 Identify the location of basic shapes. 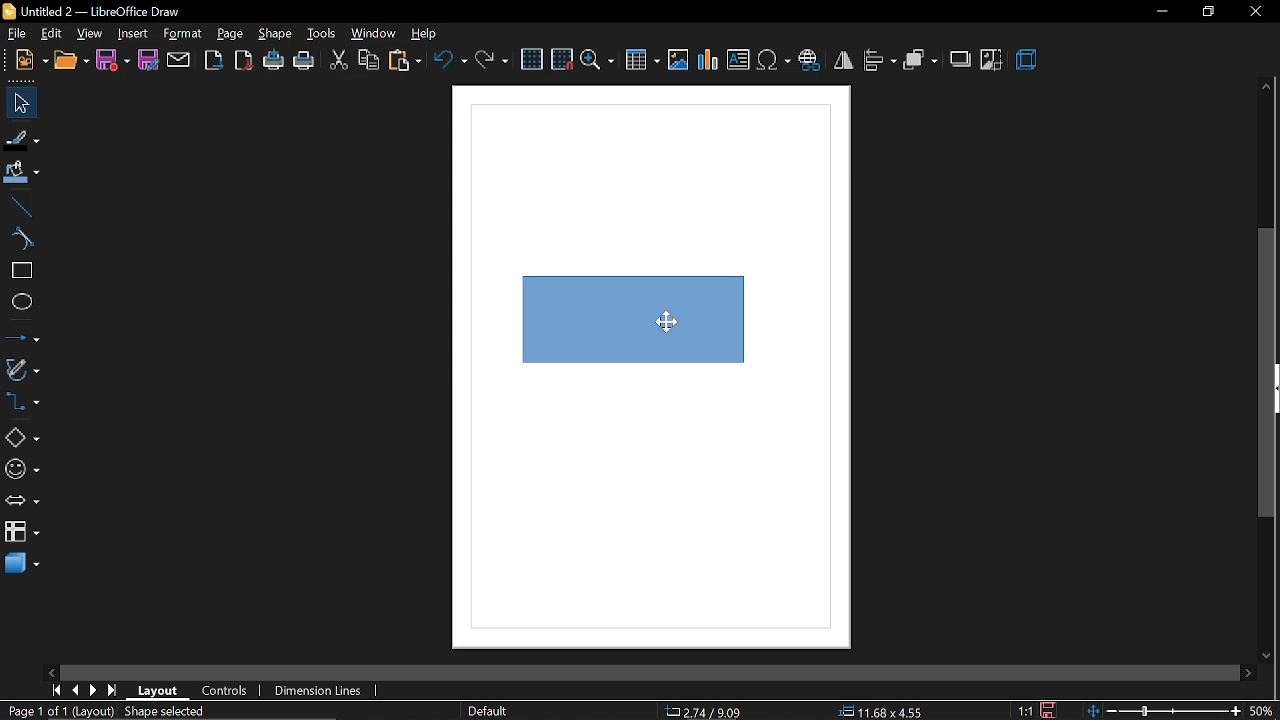
(20, 437).